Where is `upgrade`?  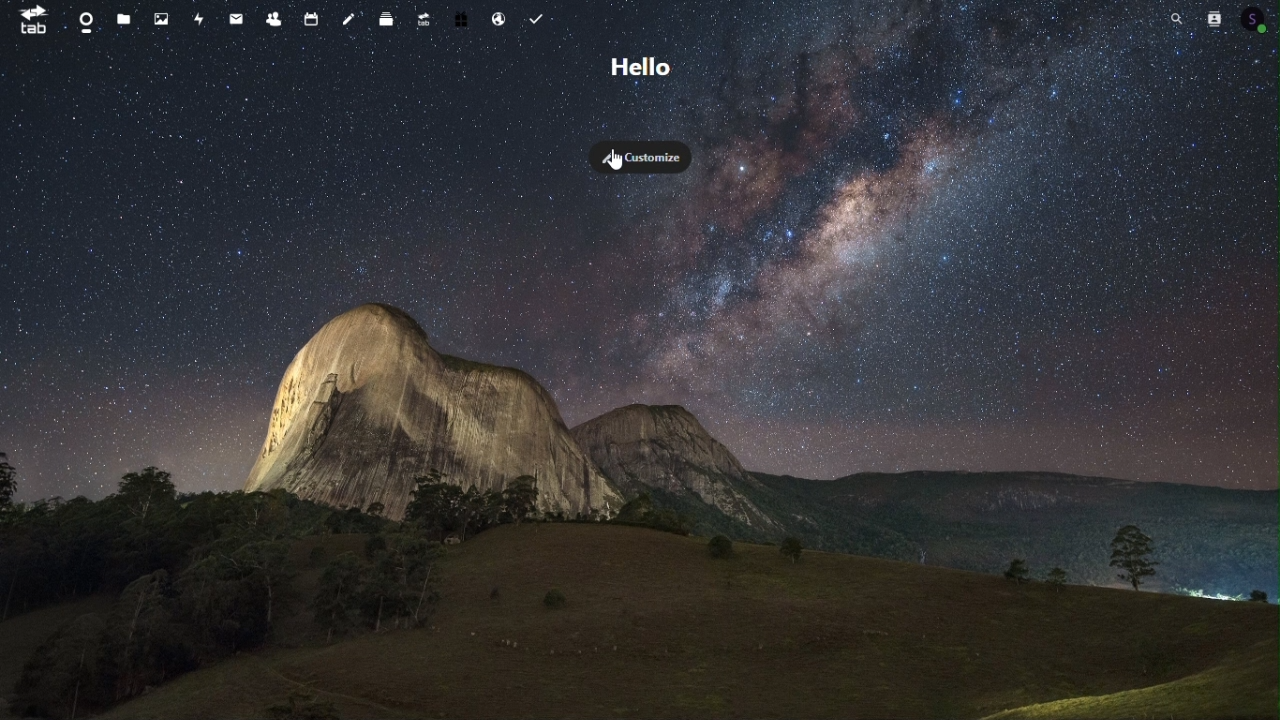 upgrade is located at coordinates (420, 17).